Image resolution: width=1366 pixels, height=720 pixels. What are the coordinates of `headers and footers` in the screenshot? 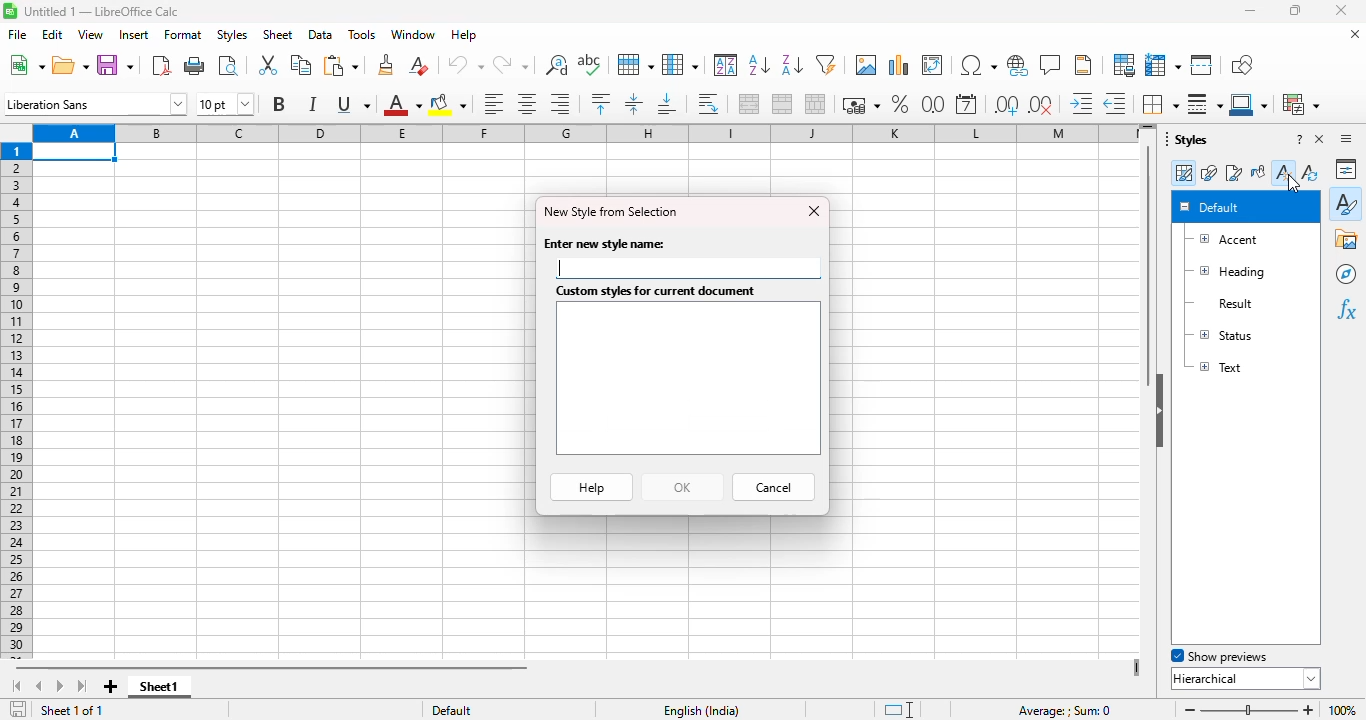 It's located at (1083, 65).